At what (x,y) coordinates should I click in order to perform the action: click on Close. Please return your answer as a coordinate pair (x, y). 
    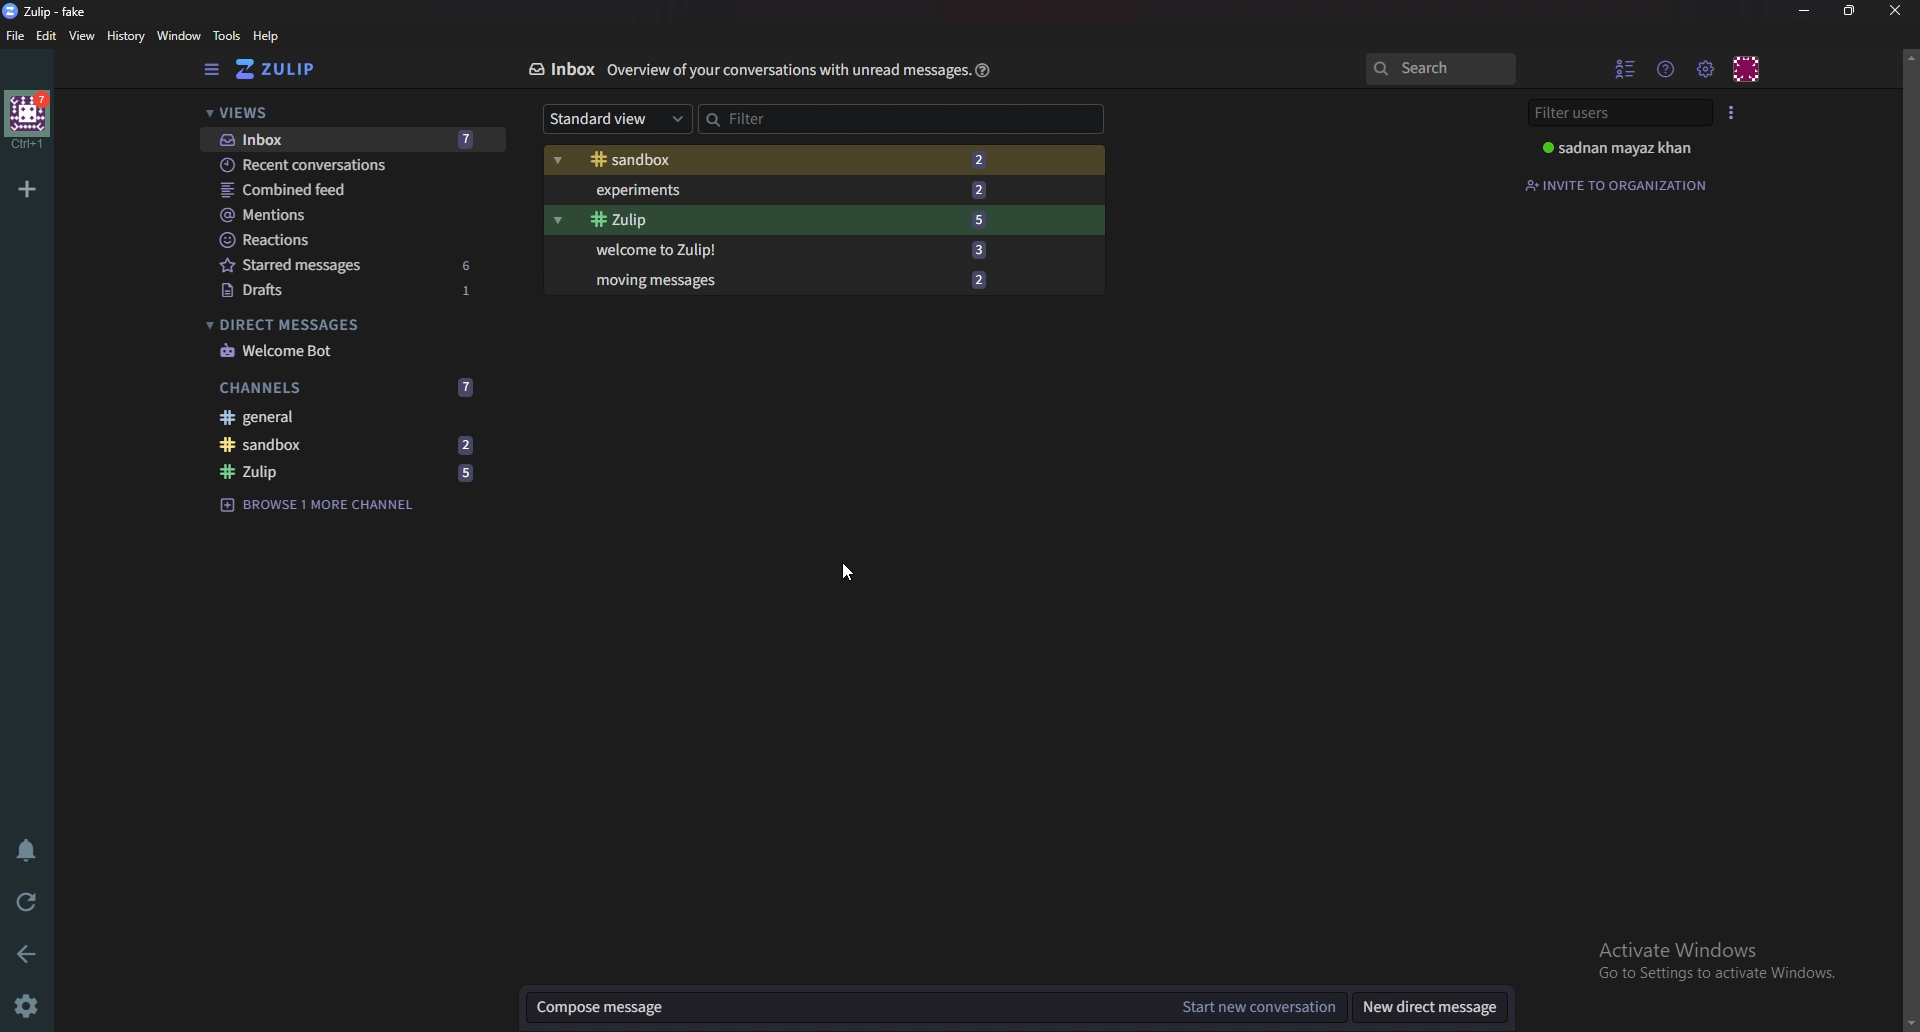
    Looking at the image, I should click on (1899, 10).